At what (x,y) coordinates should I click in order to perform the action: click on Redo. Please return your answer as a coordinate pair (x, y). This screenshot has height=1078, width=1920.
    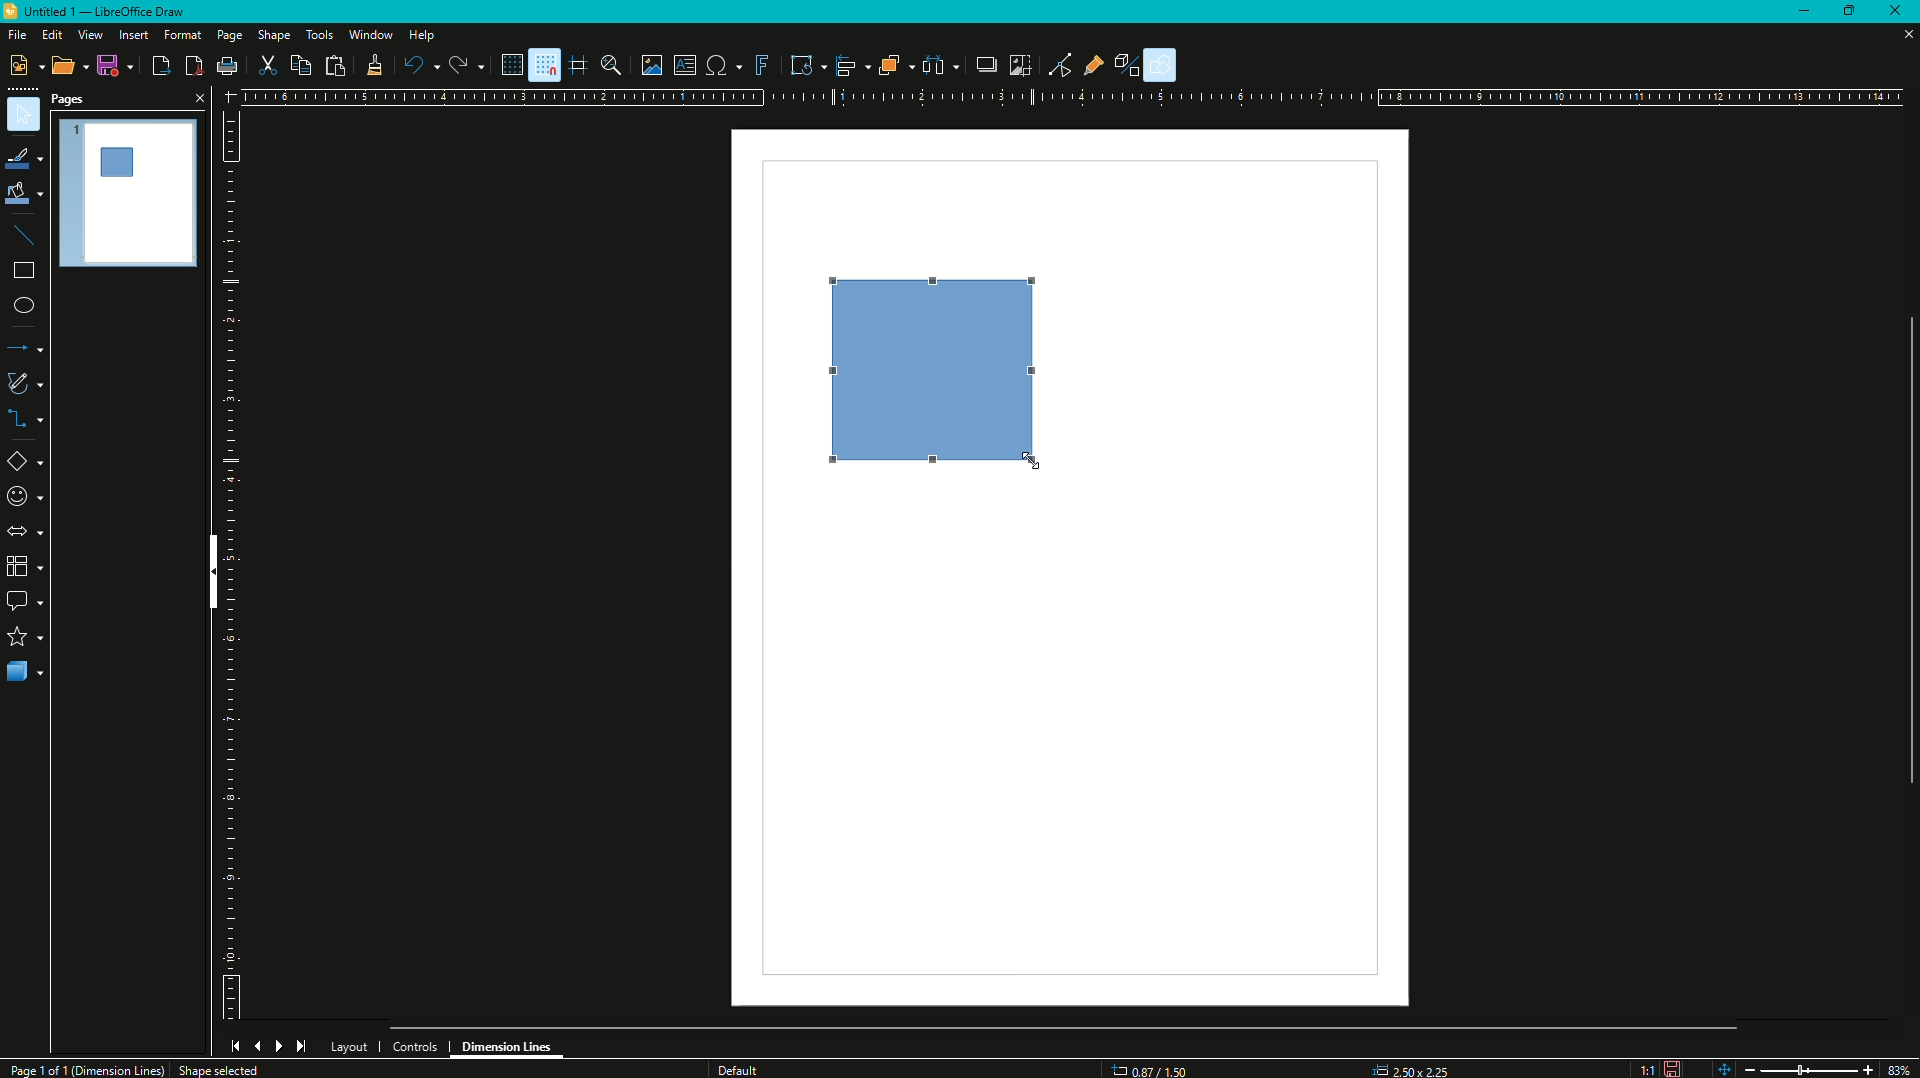
    Looking at the image, I should click on (465, 66).